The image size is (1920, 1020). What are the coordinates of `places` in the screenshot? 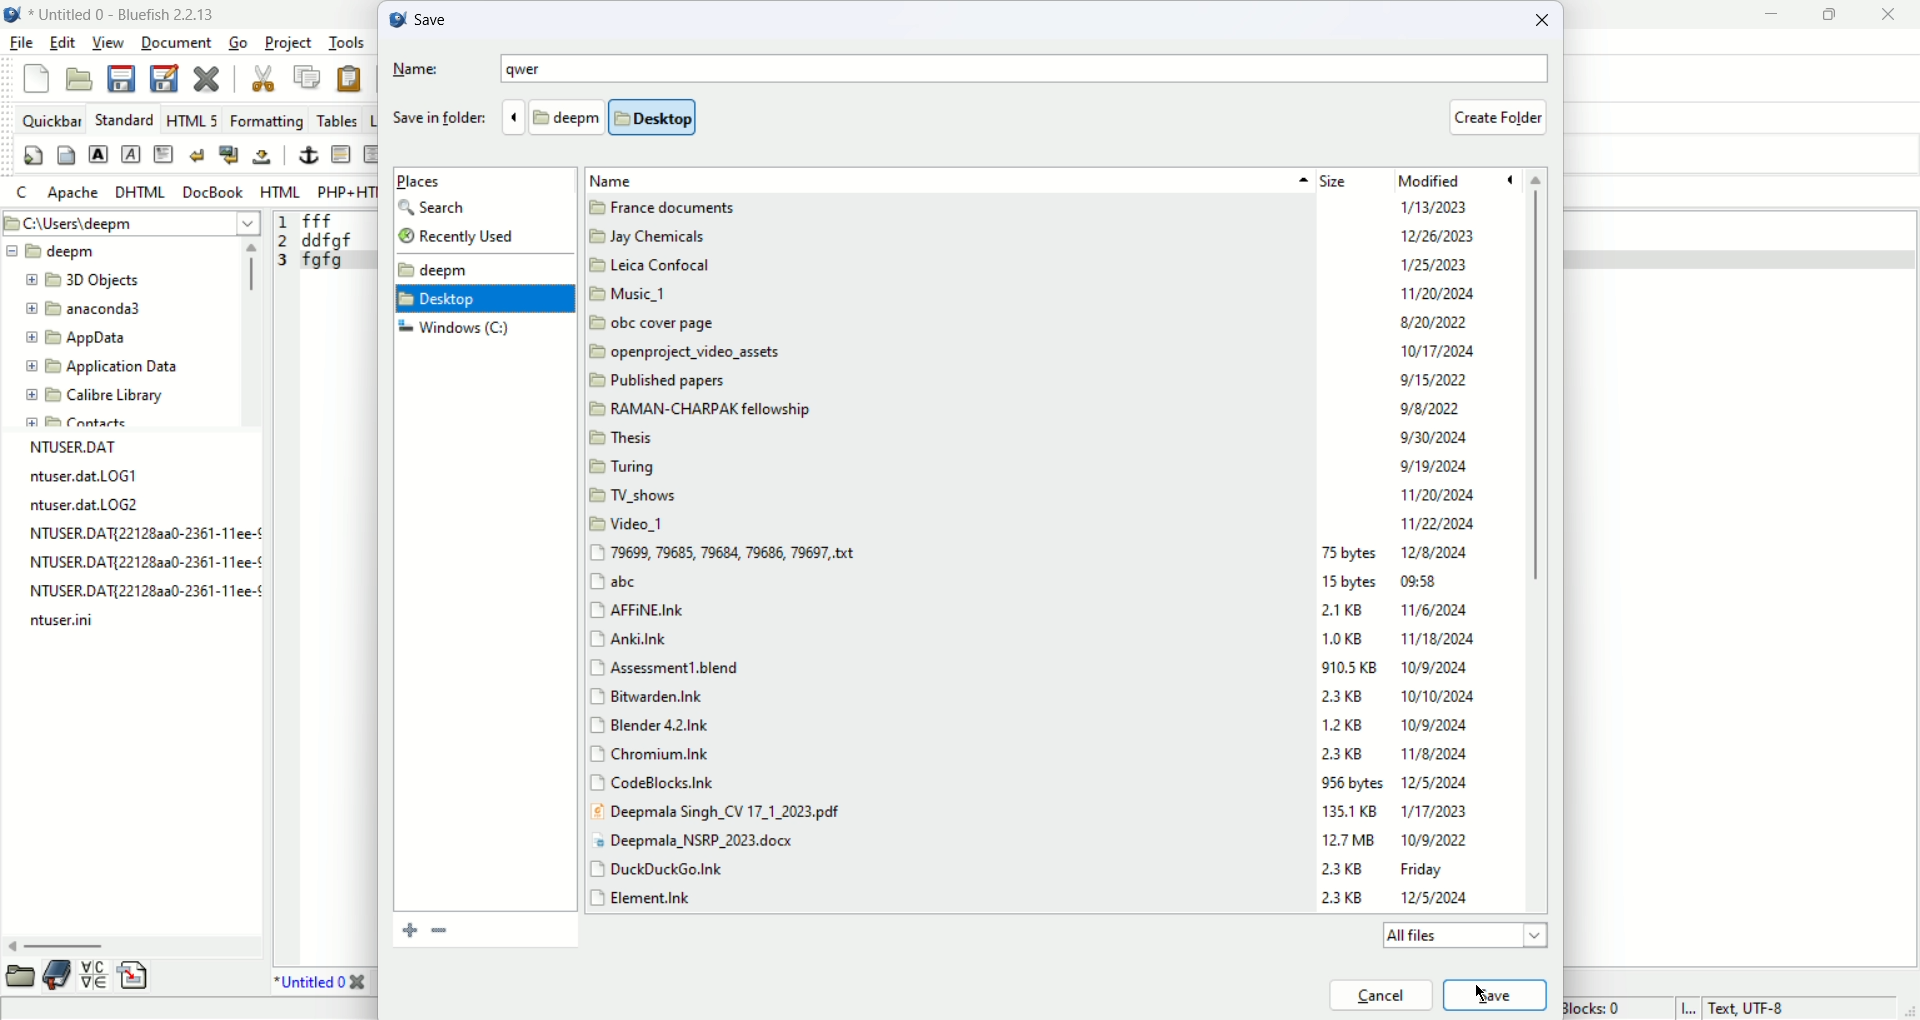 It's located at (425, 181).